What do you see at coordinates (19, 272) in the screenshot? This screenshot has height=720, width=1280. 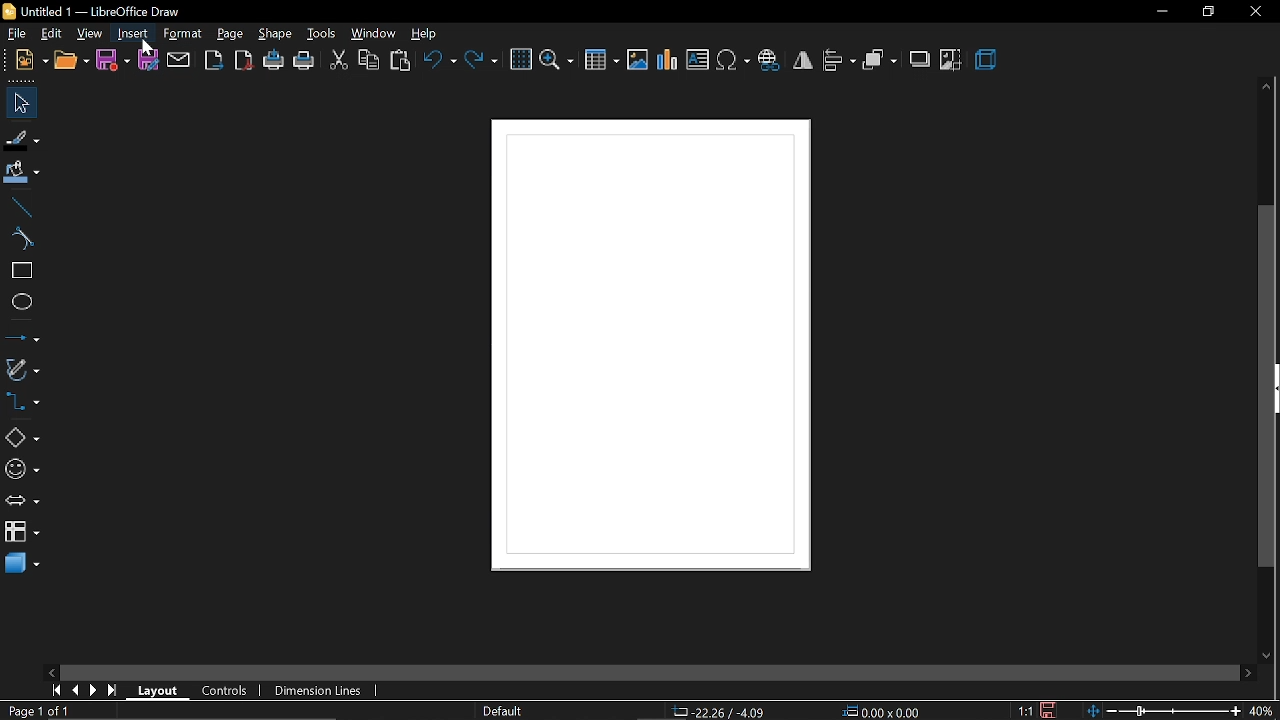 I see `rectangle` at bounding box center [19, 272].